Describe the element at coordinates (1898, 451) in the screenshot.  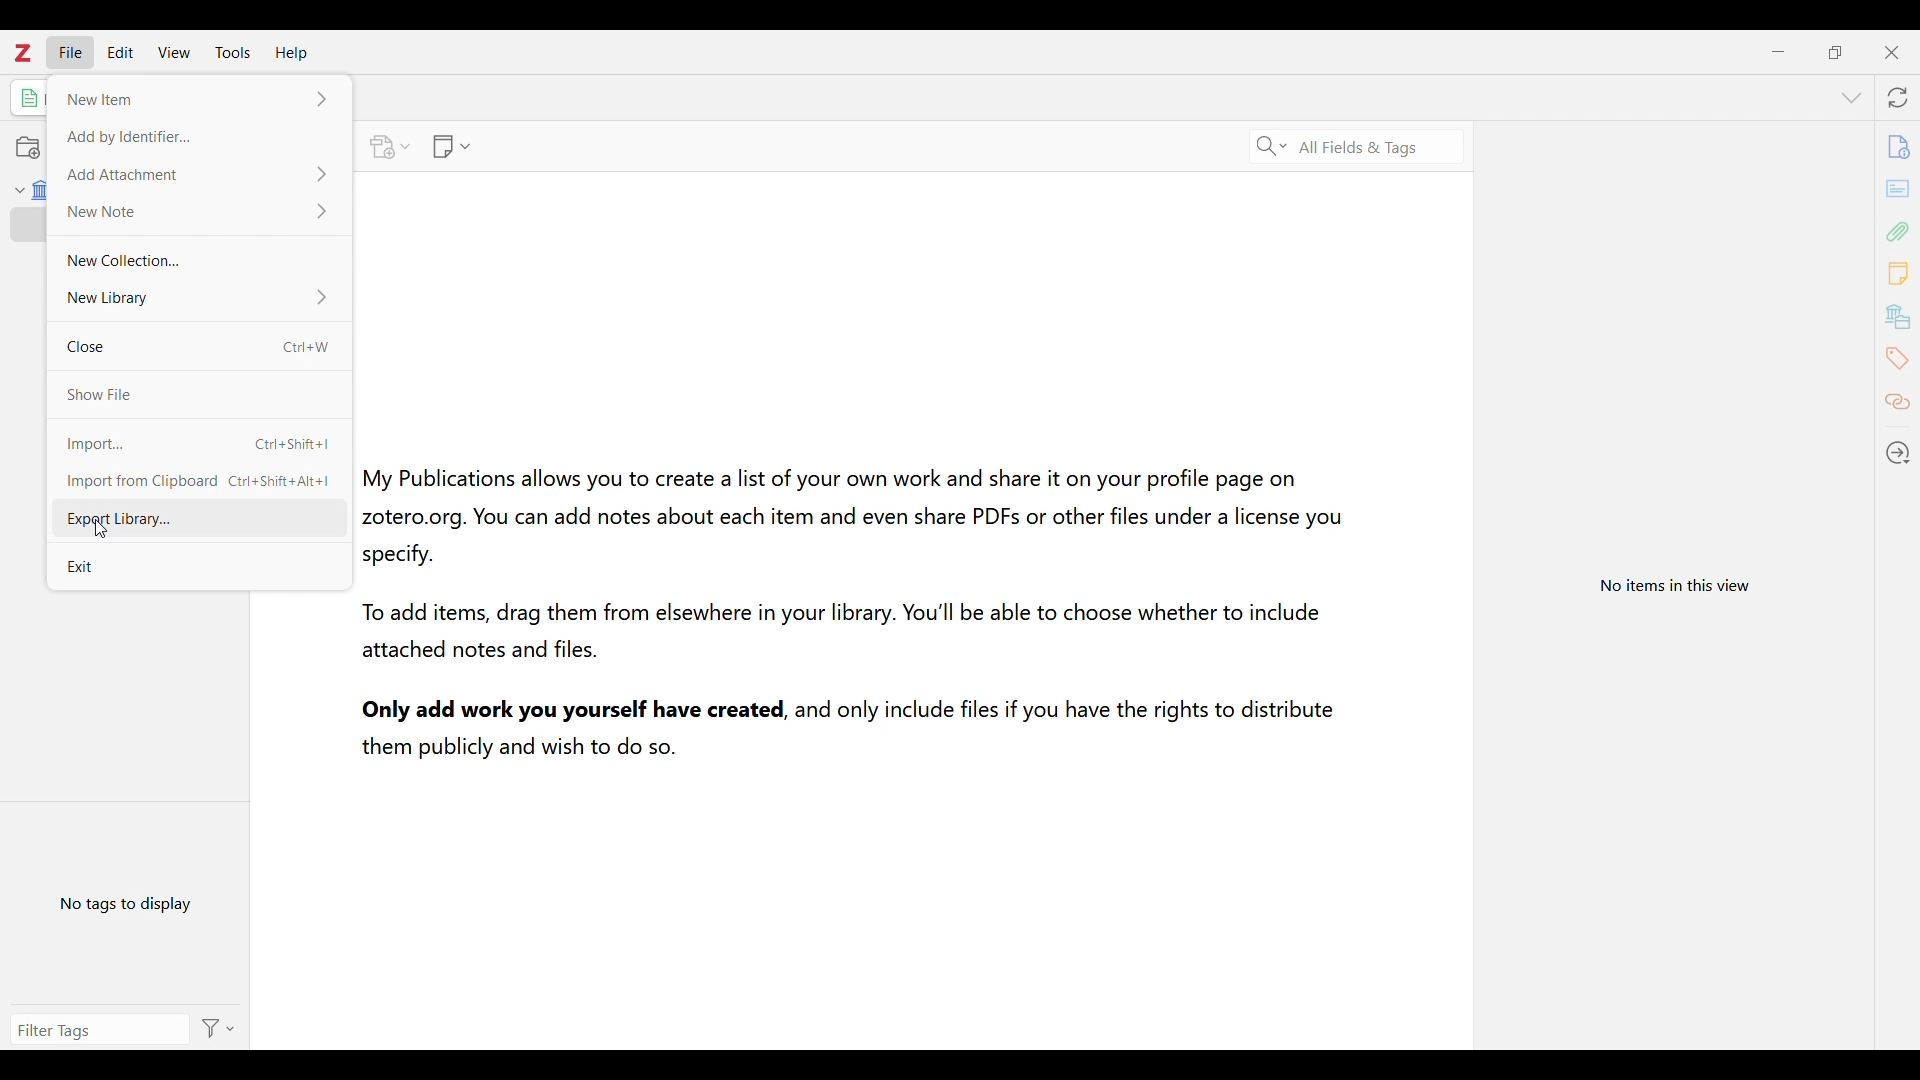
I see `Locate` at that location.